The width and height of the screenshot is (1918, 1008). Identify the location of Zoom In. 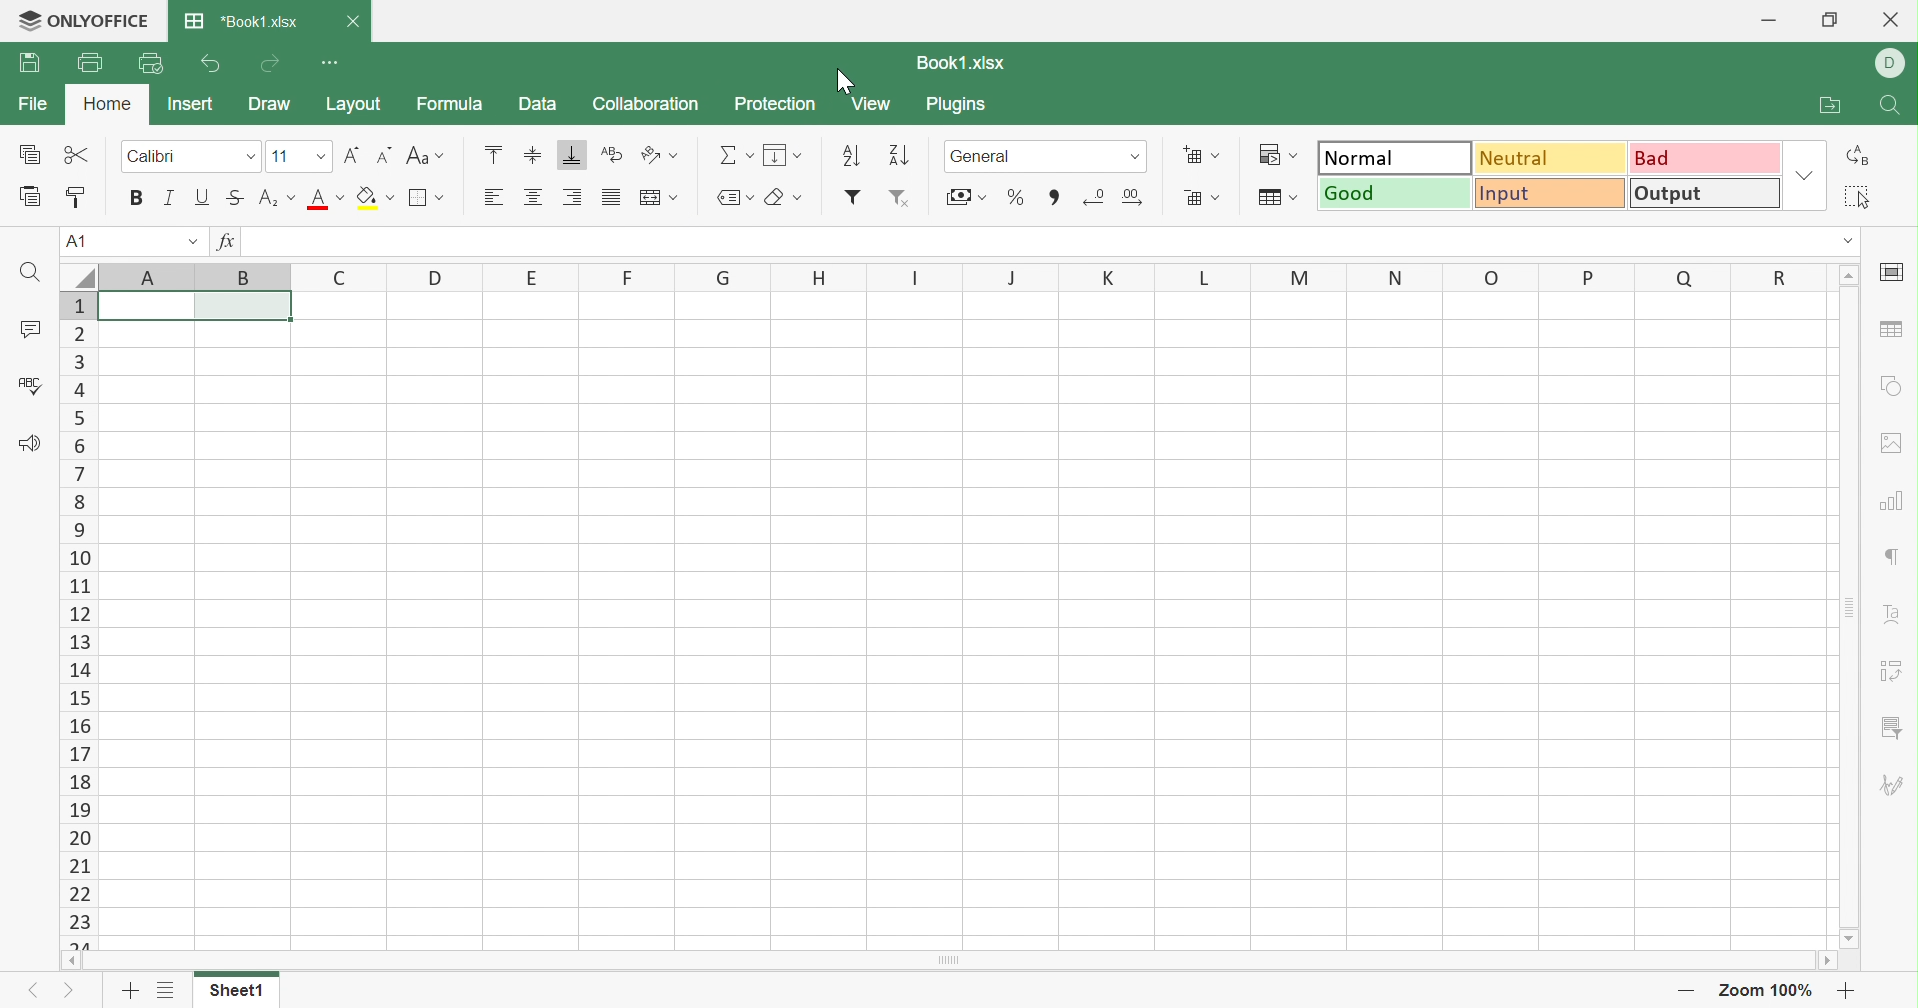
(1847, 993).